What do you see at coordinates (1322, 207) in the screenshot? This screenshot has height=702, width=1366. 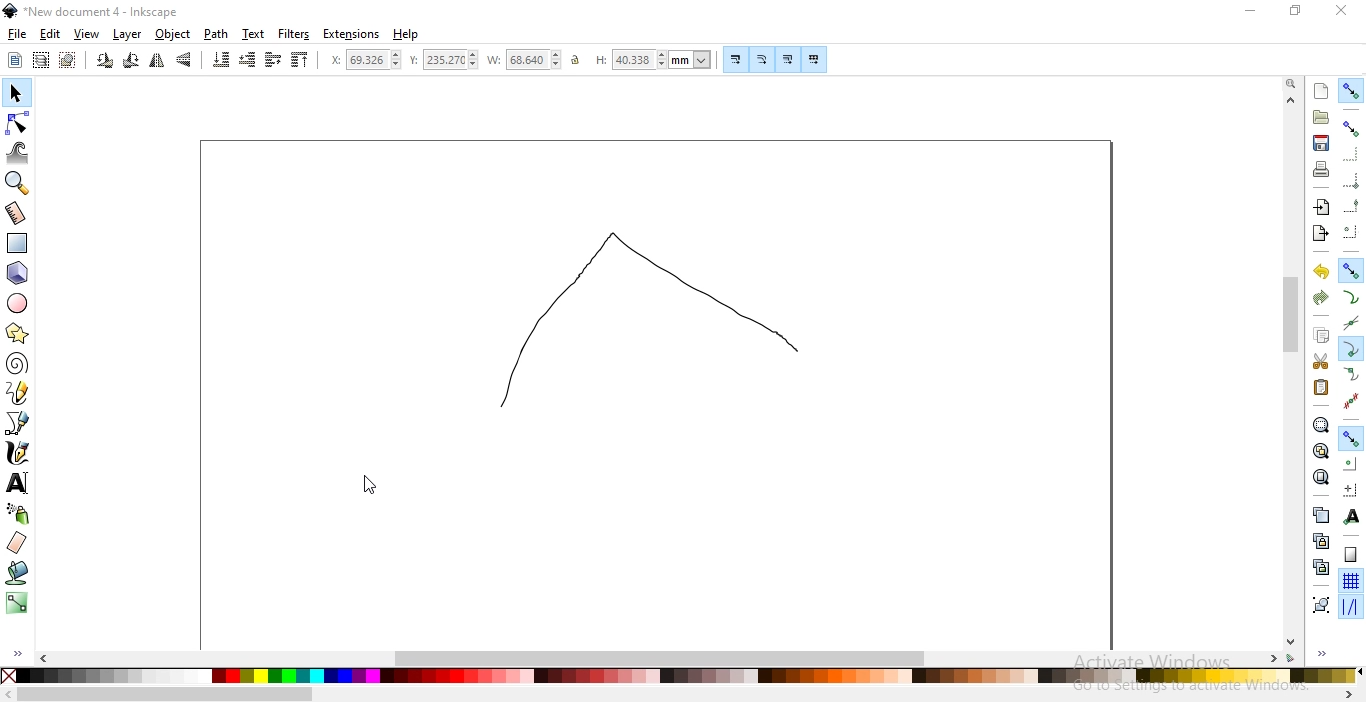 I see `import a bitmap` at bounding box center [1322, 207].